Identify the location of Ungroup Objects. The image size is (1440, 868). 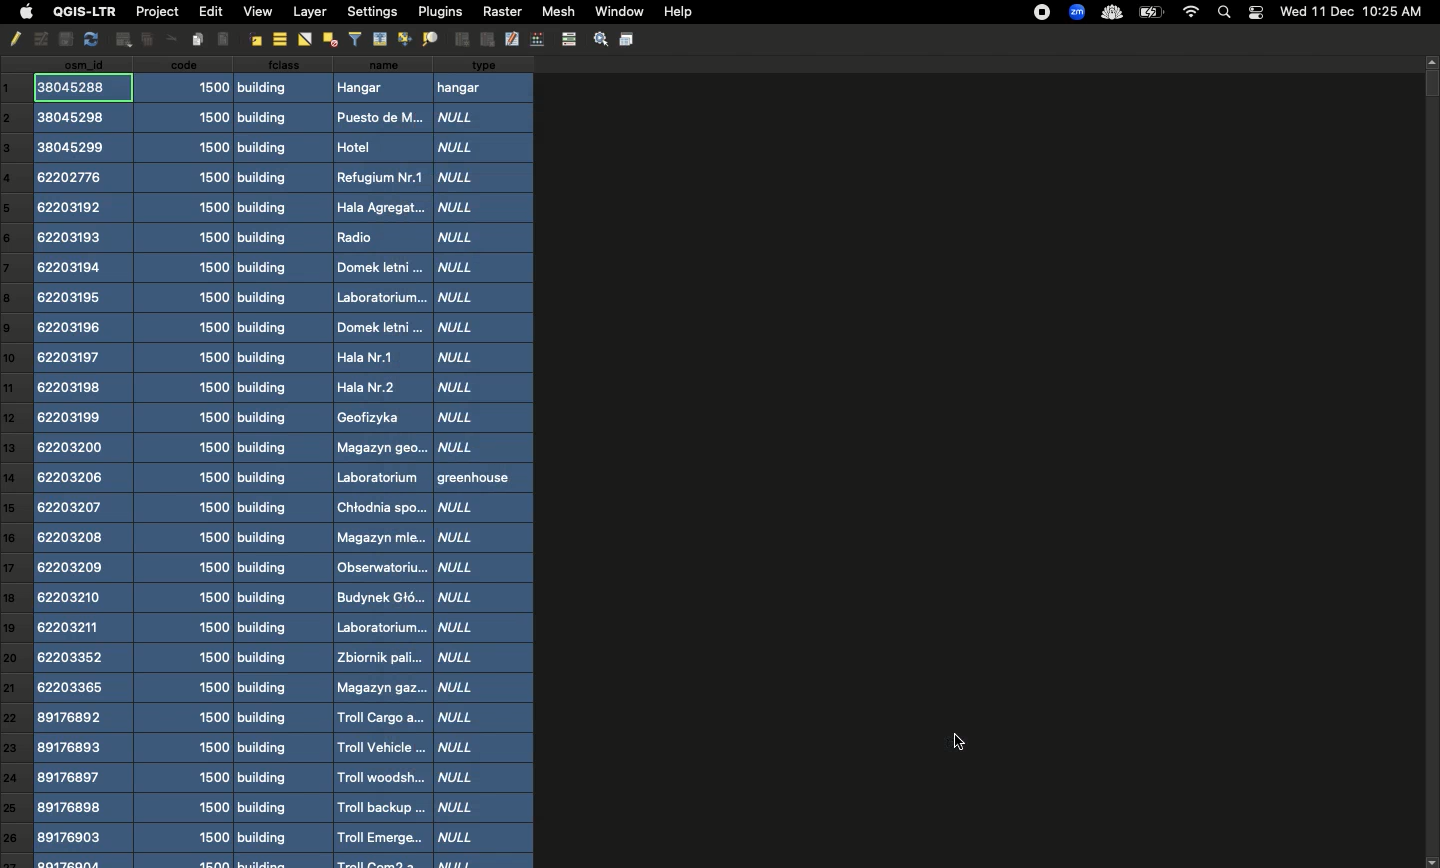
(486, 40).